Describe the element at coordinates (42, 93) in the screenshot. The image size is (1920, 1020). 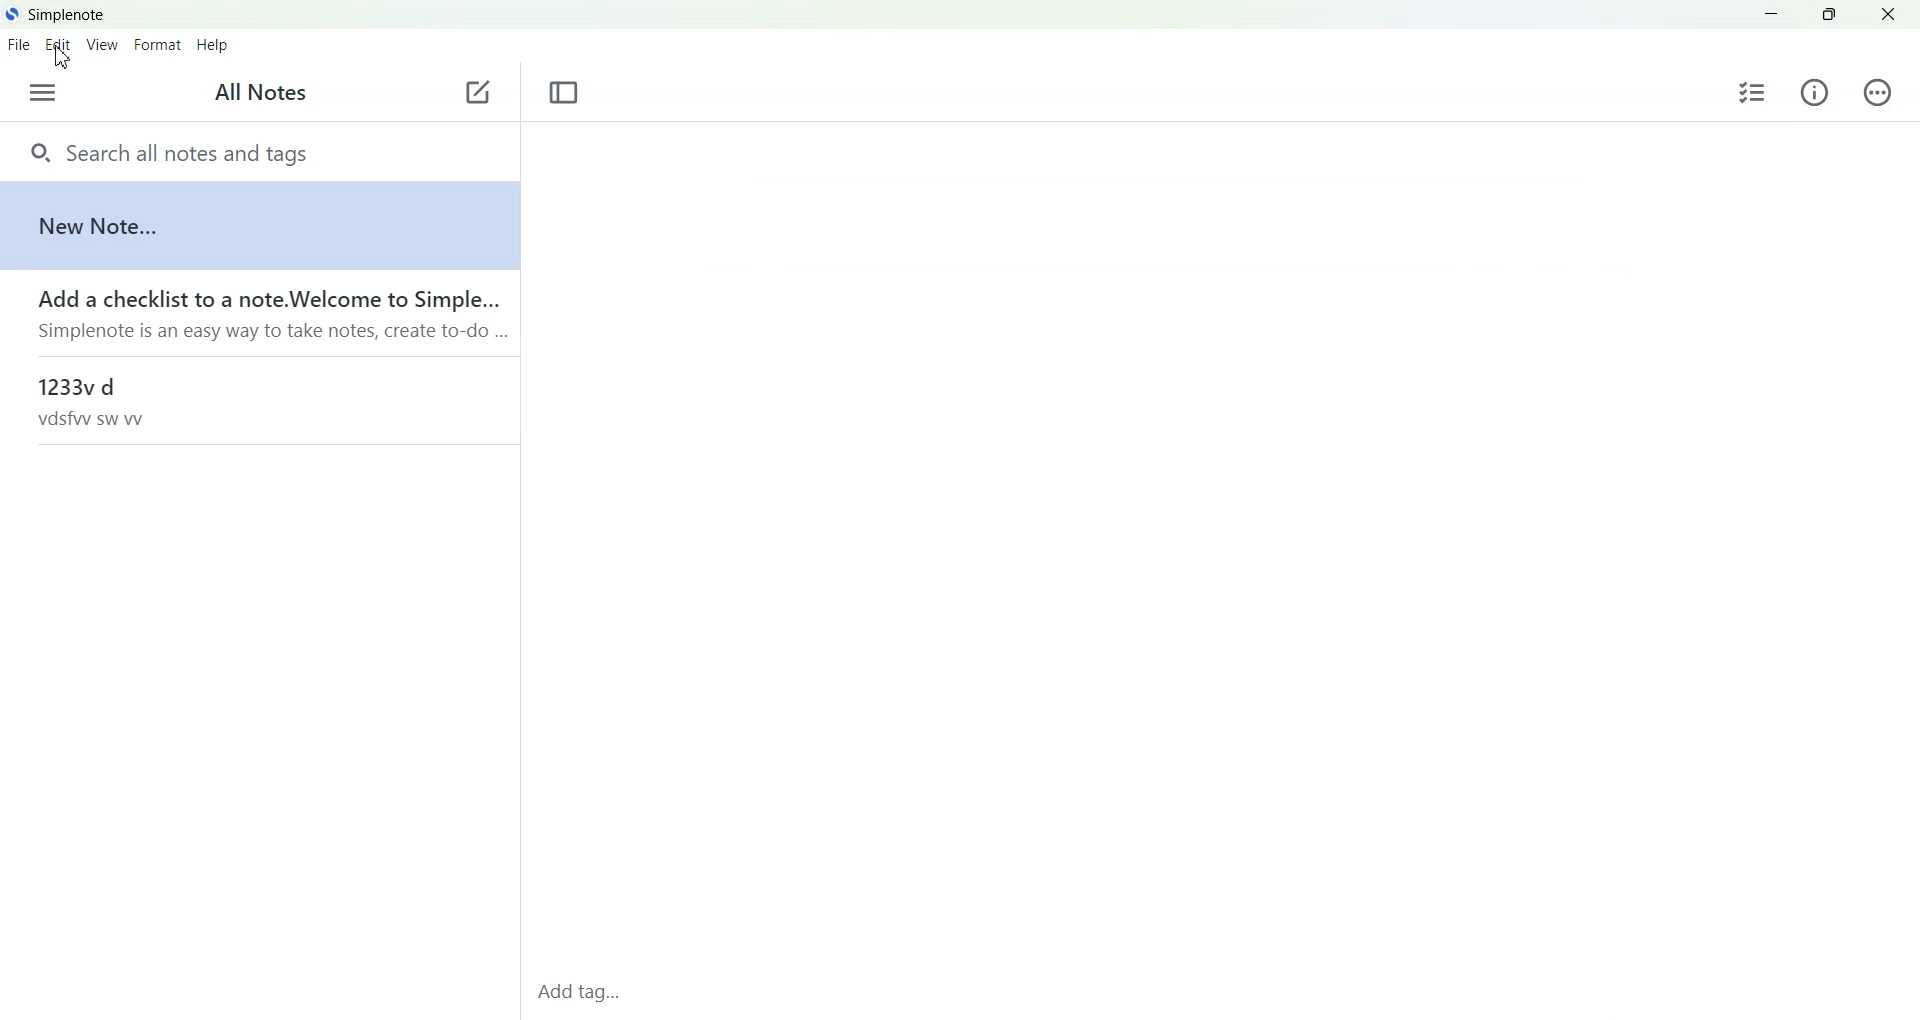
I see `Menu` at that location.